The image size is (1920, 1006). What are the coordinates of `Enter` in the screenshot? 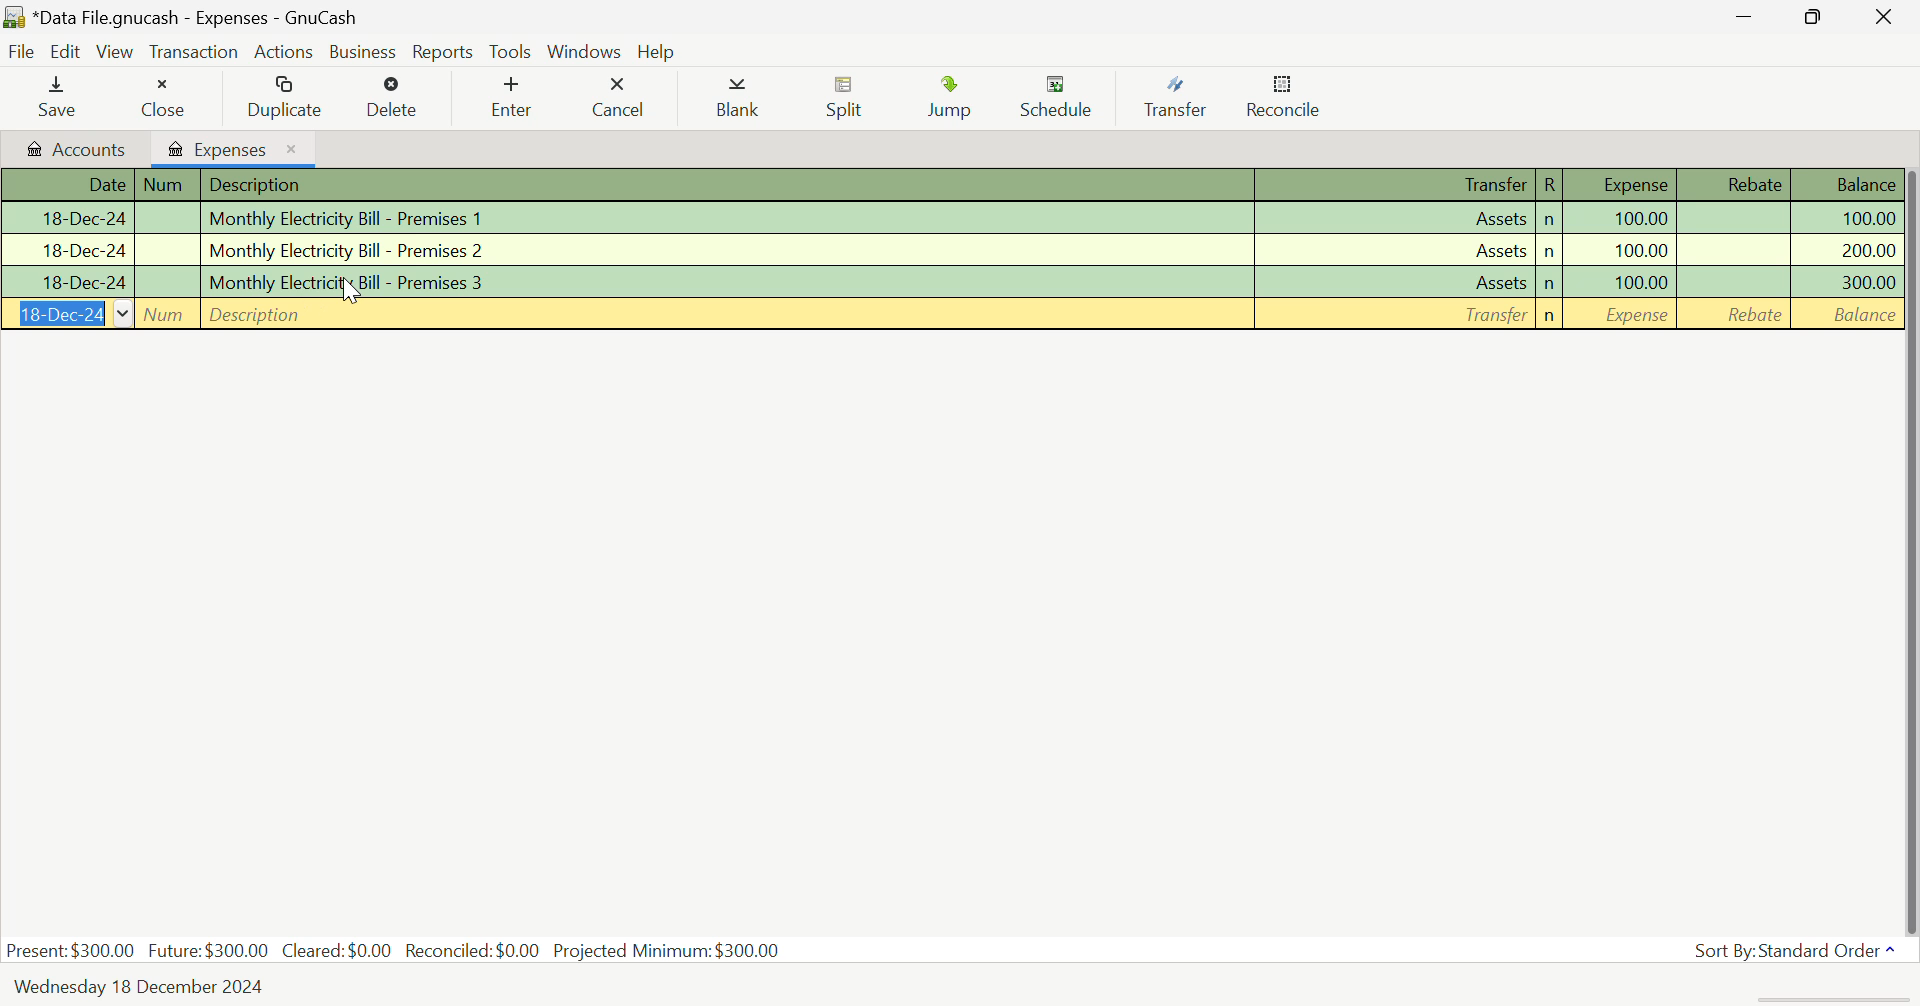 It's located at (517, 97).